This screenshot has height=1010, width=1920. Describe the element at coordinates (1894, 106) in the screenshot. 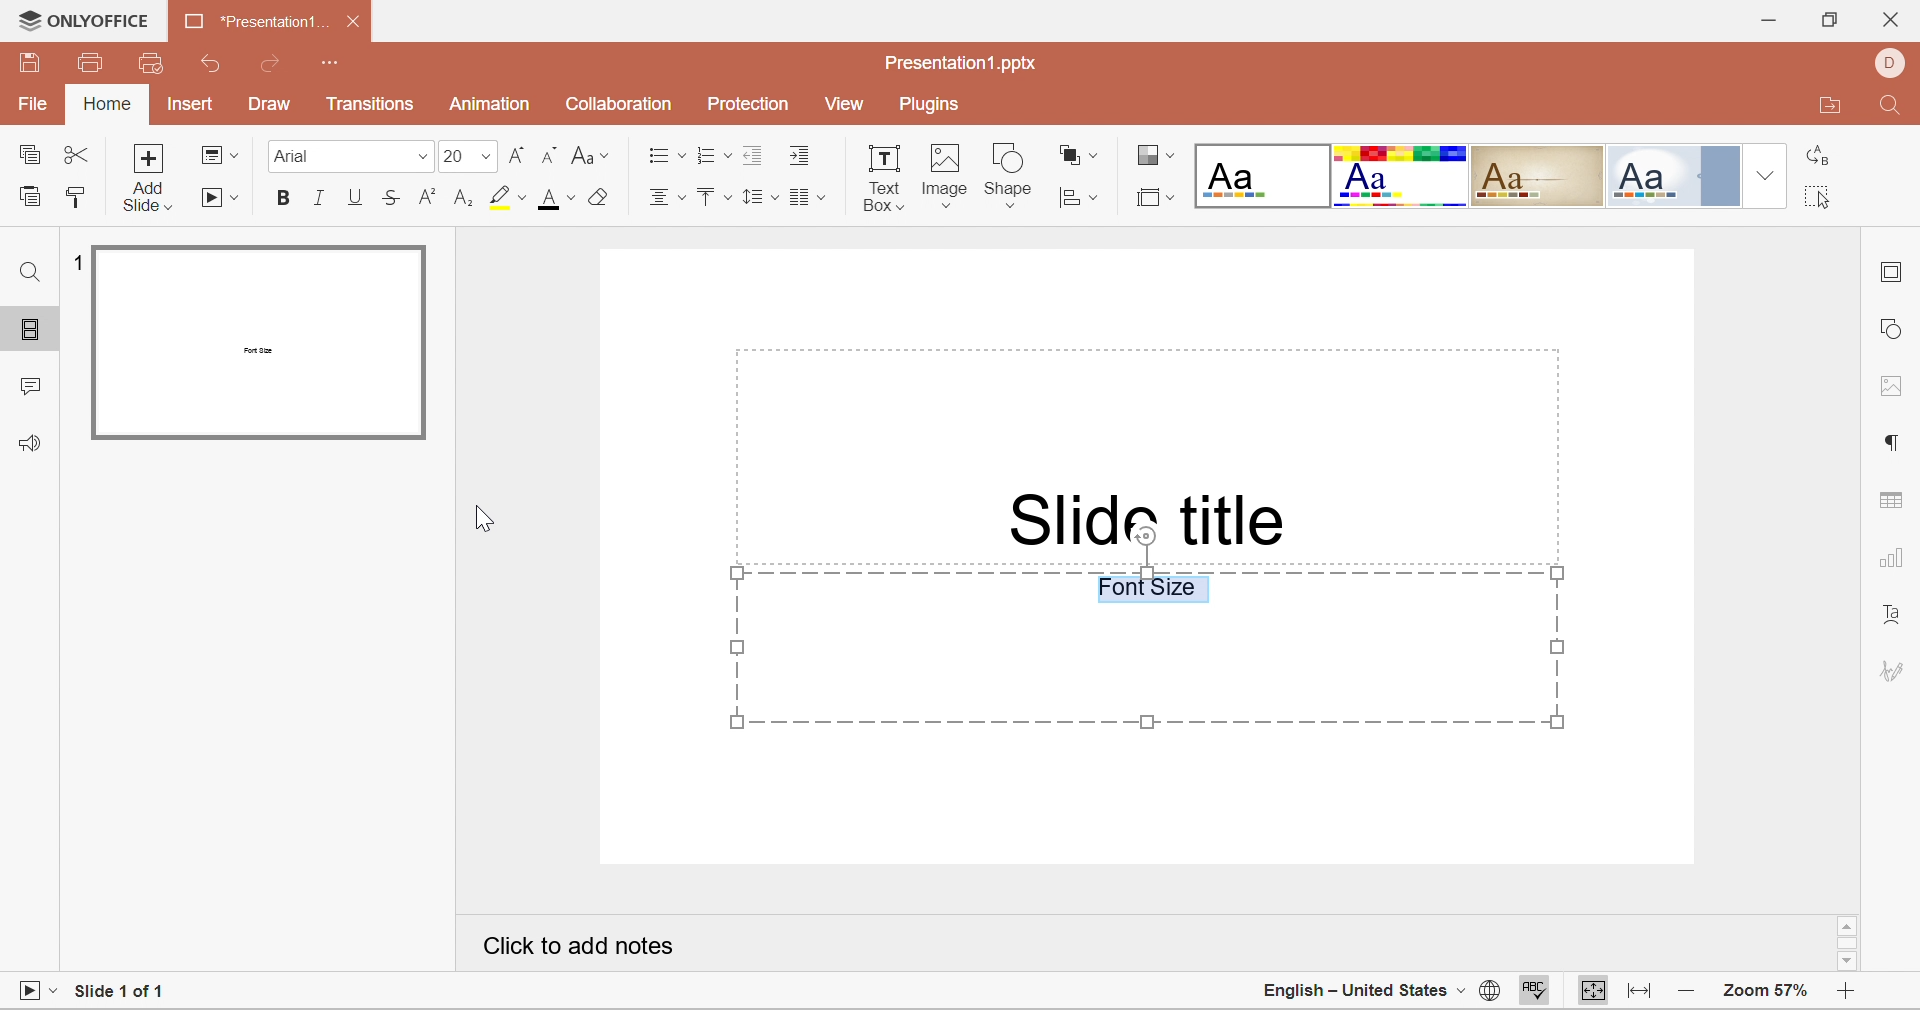

I see `Find` at that location.